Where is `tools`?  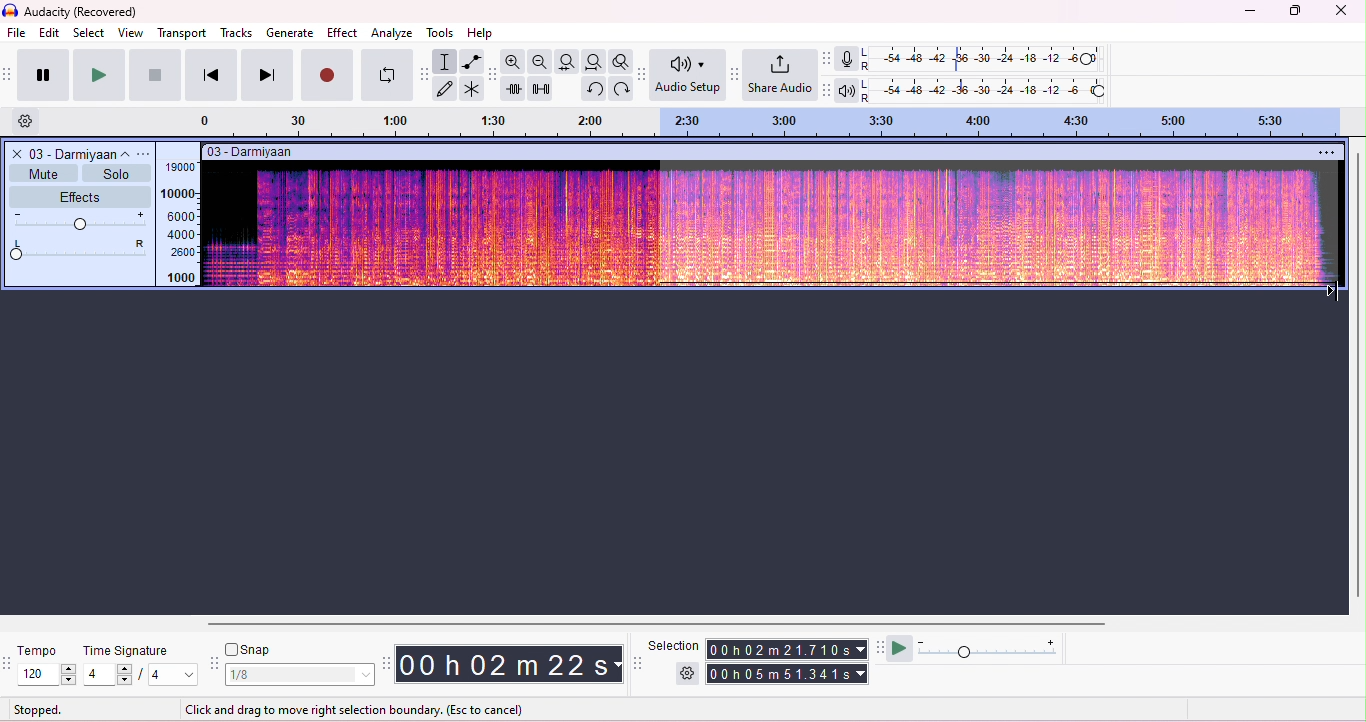
tools is located at coordinates (444, 33).